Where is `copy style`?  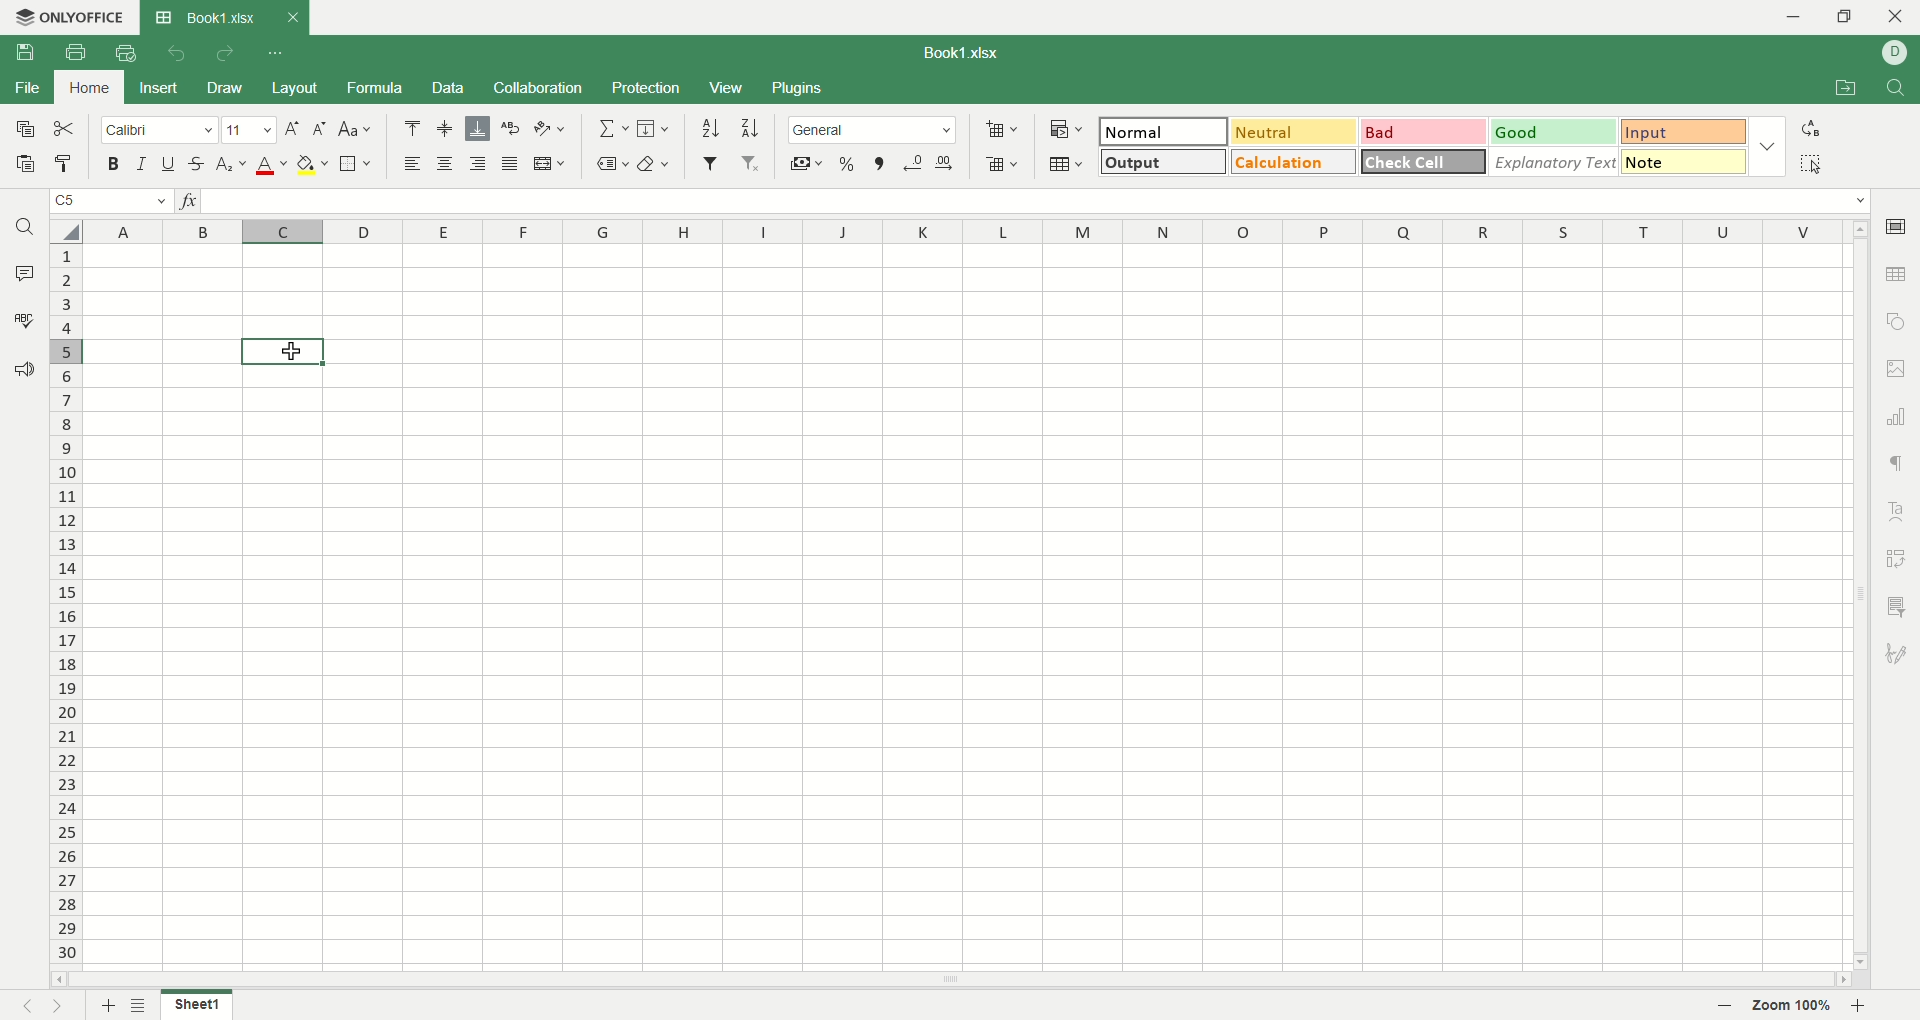
copy style is located at coordinates (65, 164).